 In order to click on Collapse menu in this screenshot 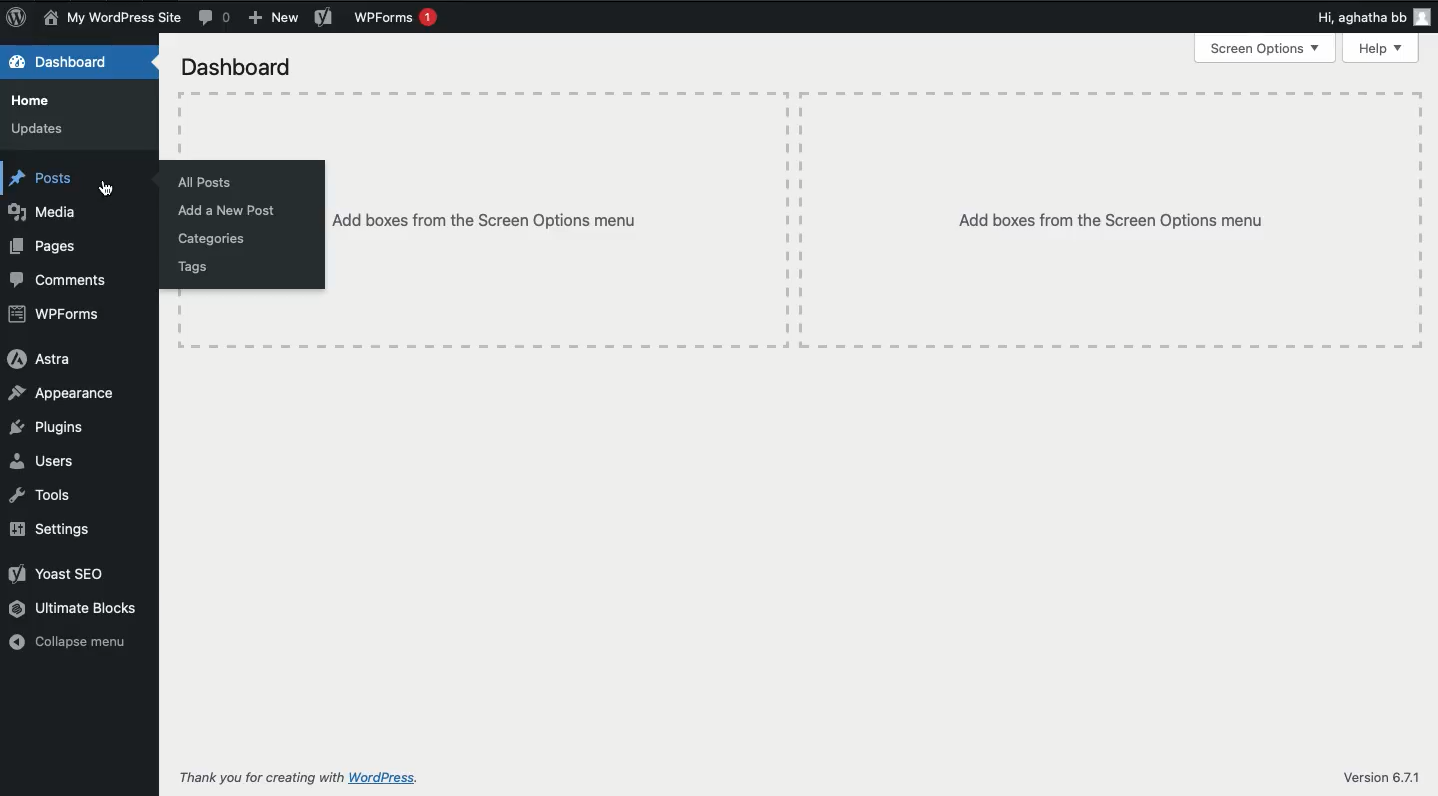, I will do `click(69, 643)`.